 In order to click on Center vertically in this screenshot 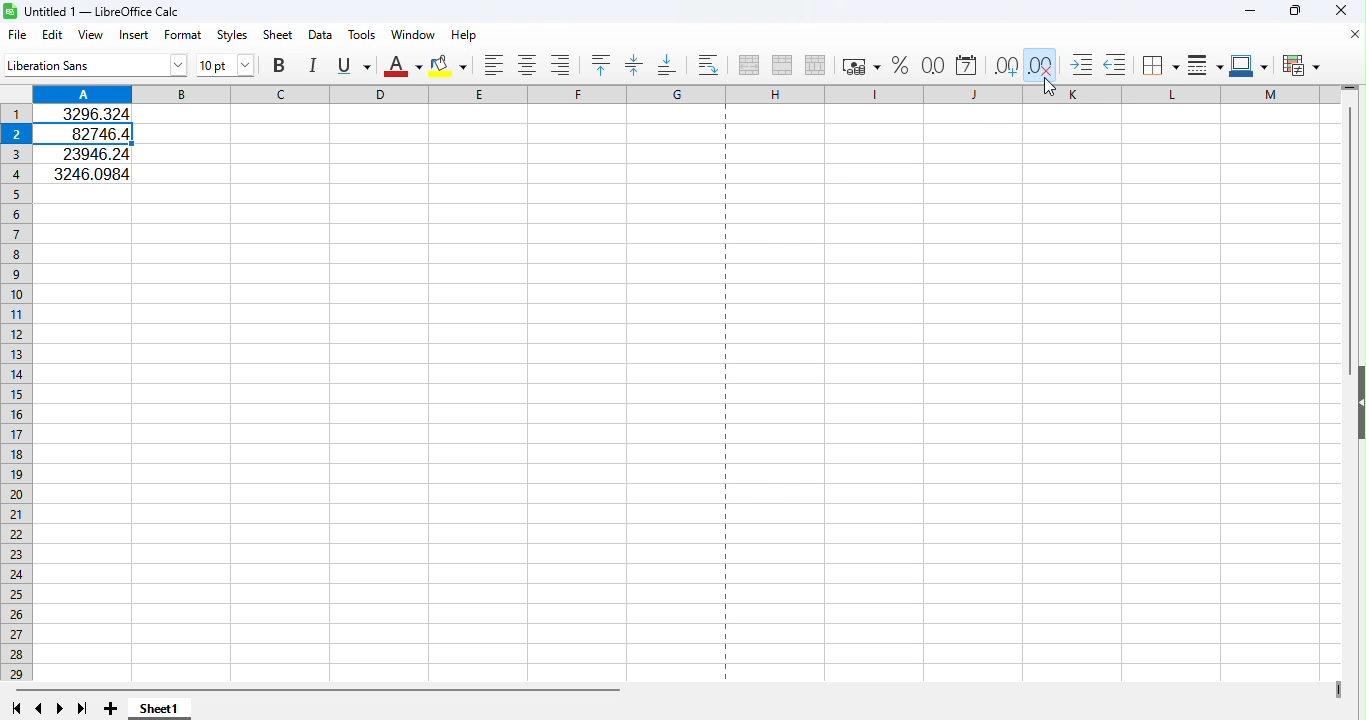, I will do `click(634, 62)`.